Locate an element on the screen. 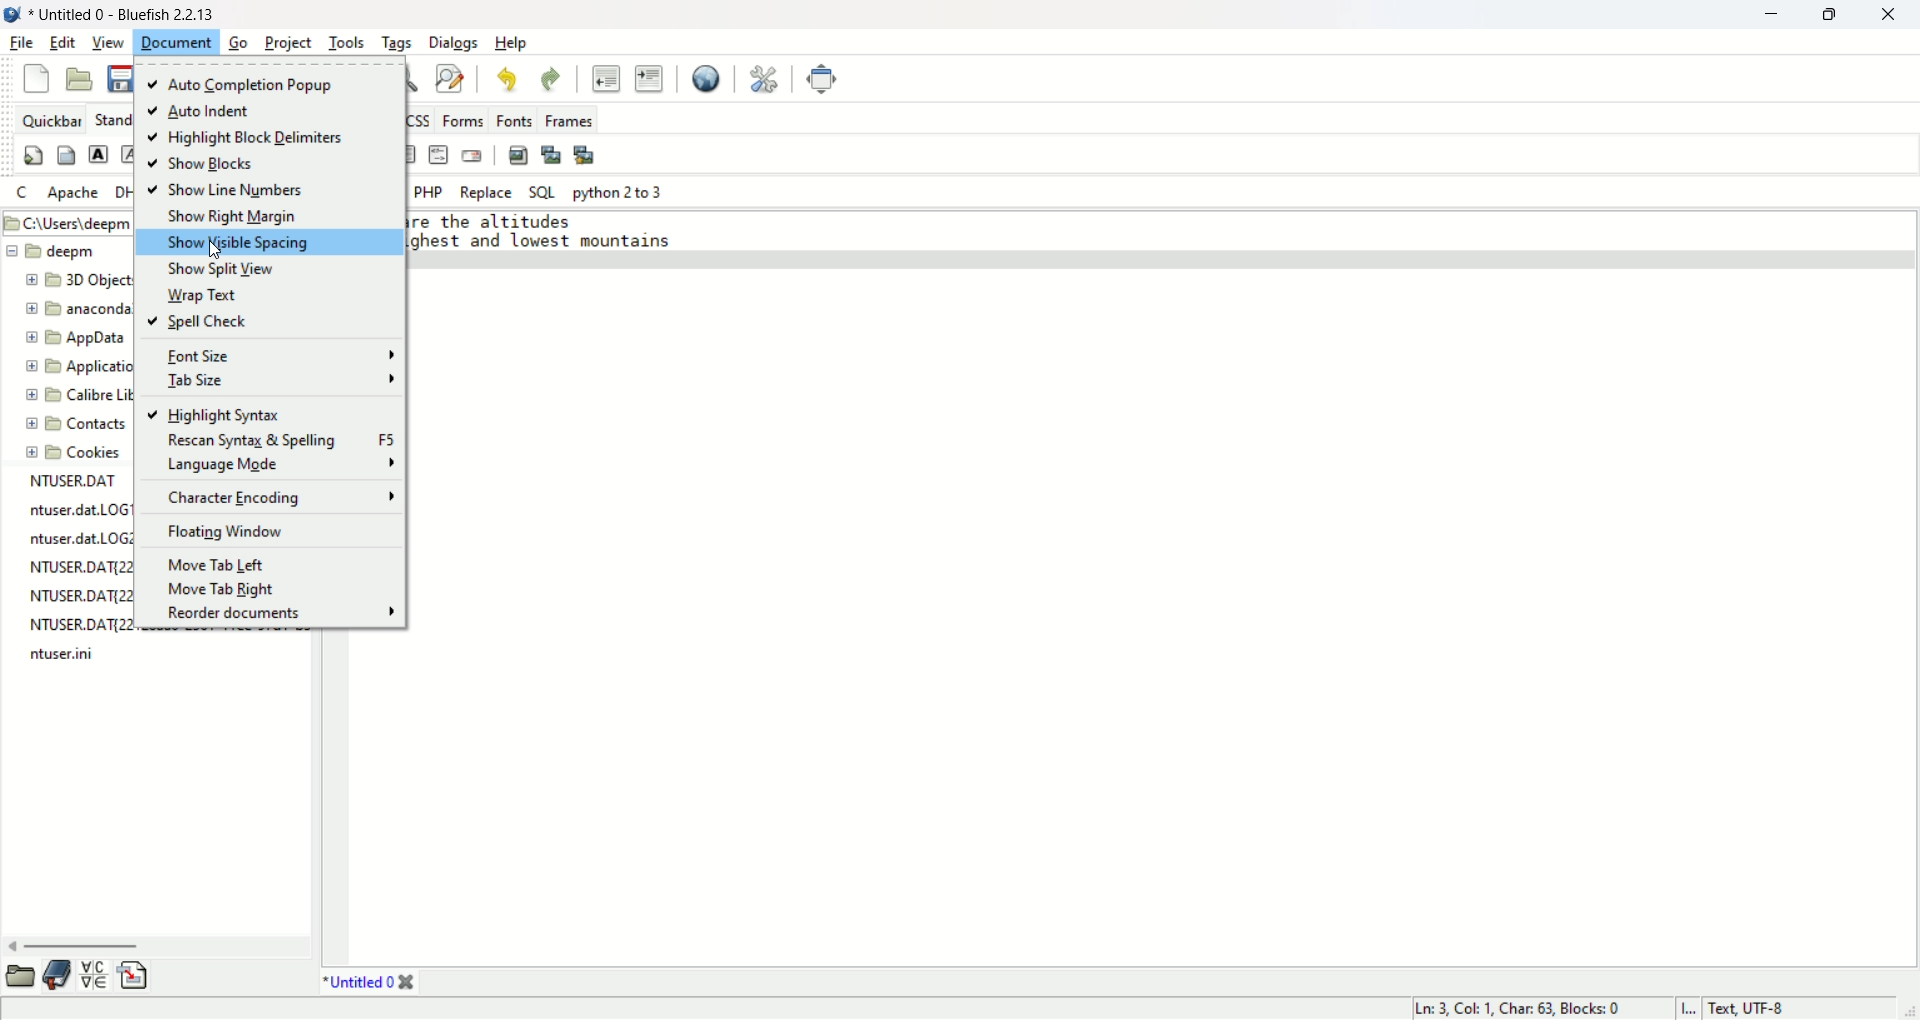 The image size is (1920, 1020). cookies is located at coordinates (76, 455).